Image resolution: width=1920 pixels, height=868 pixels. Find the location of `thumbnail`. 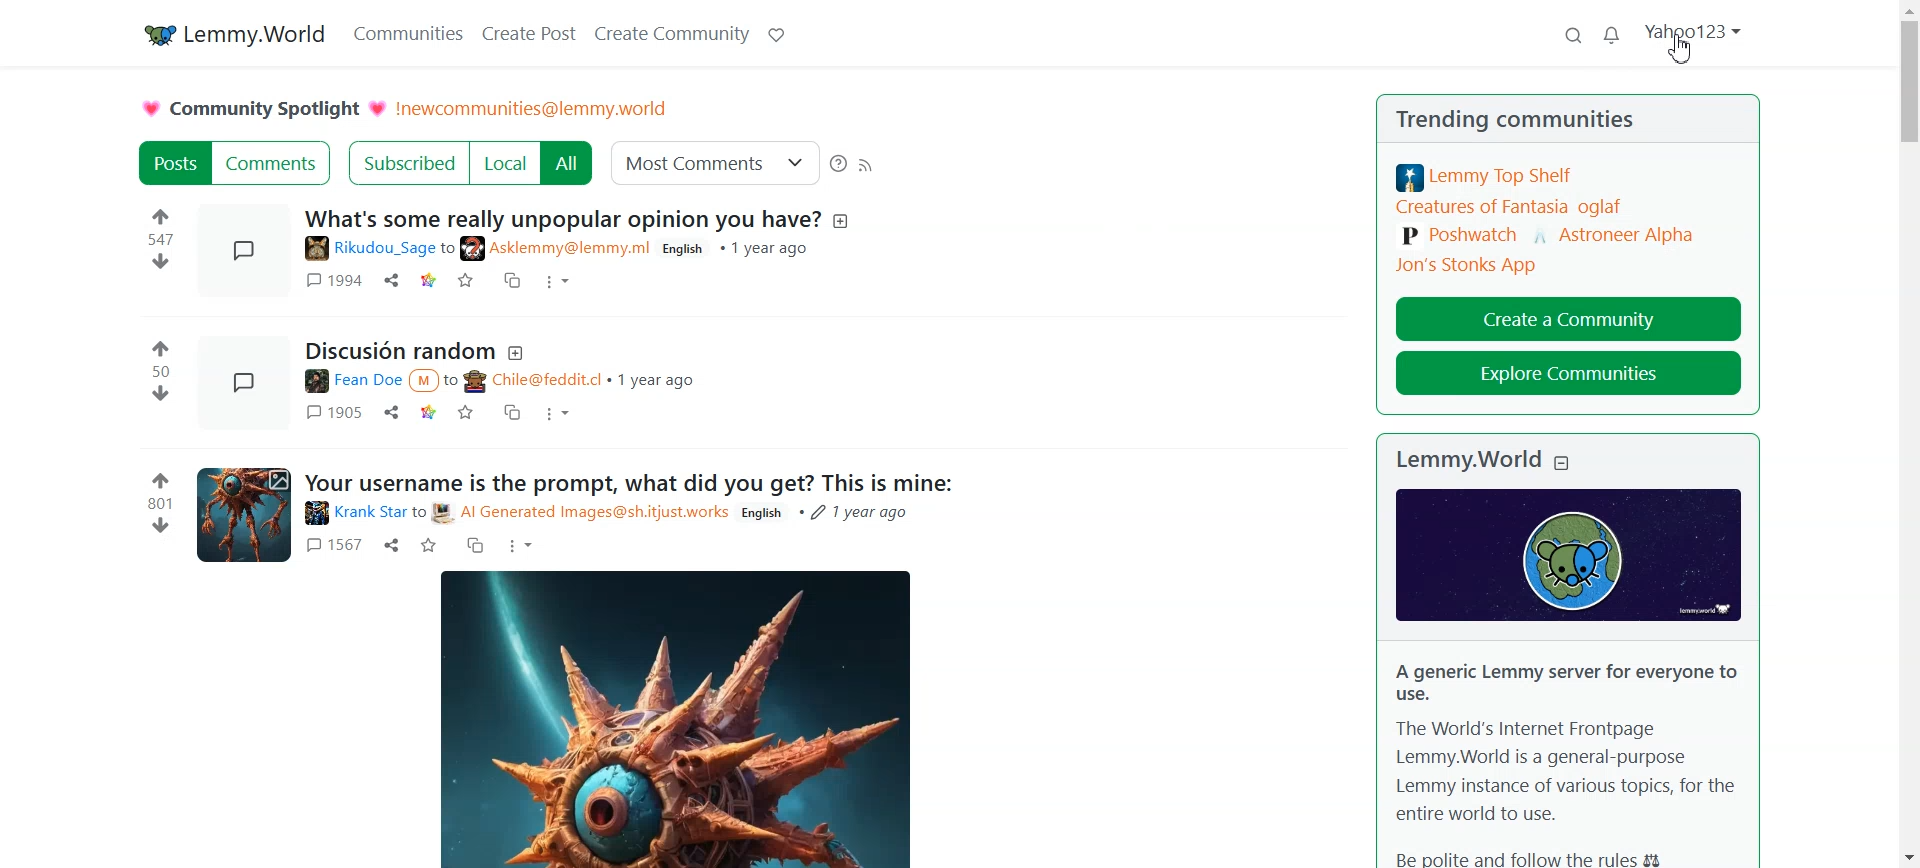

thumbnail is located at coordinates (247, 253).